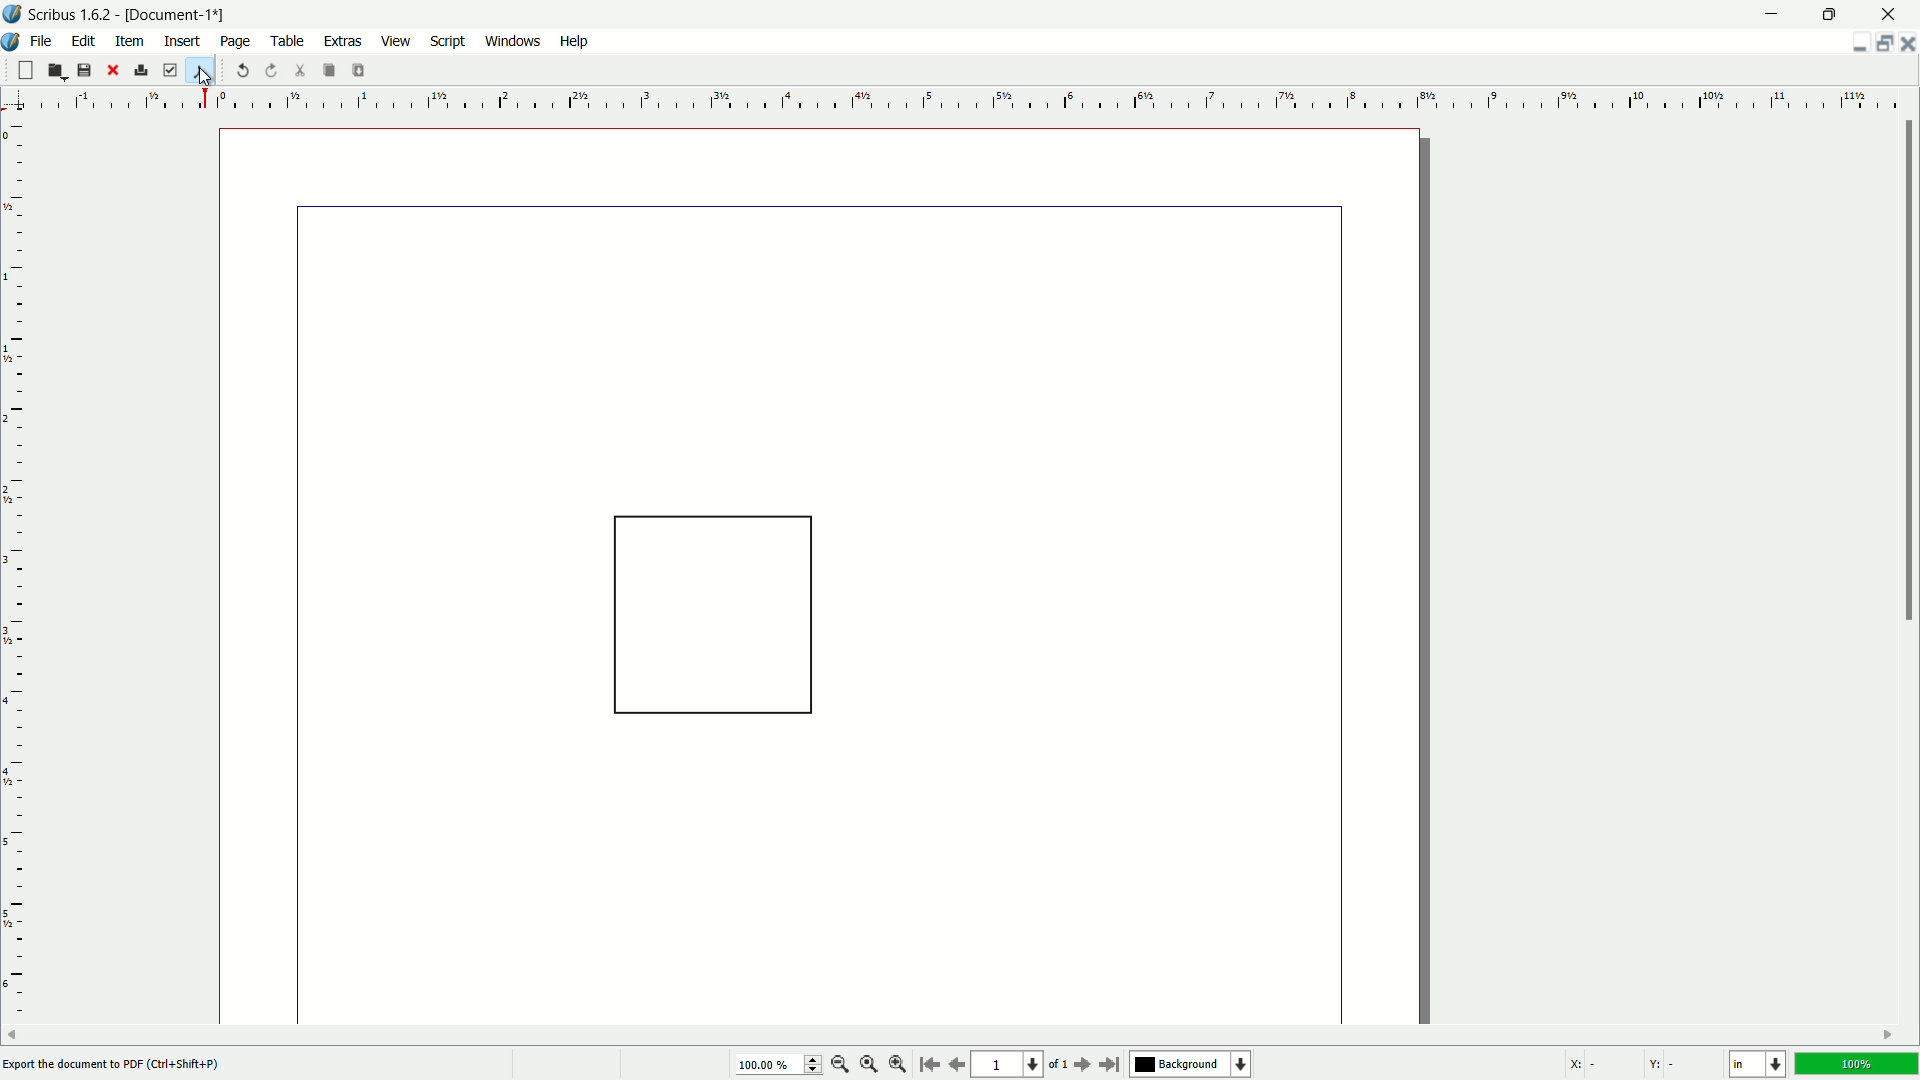  I want to click on 100.00%, so click(781, 1065).